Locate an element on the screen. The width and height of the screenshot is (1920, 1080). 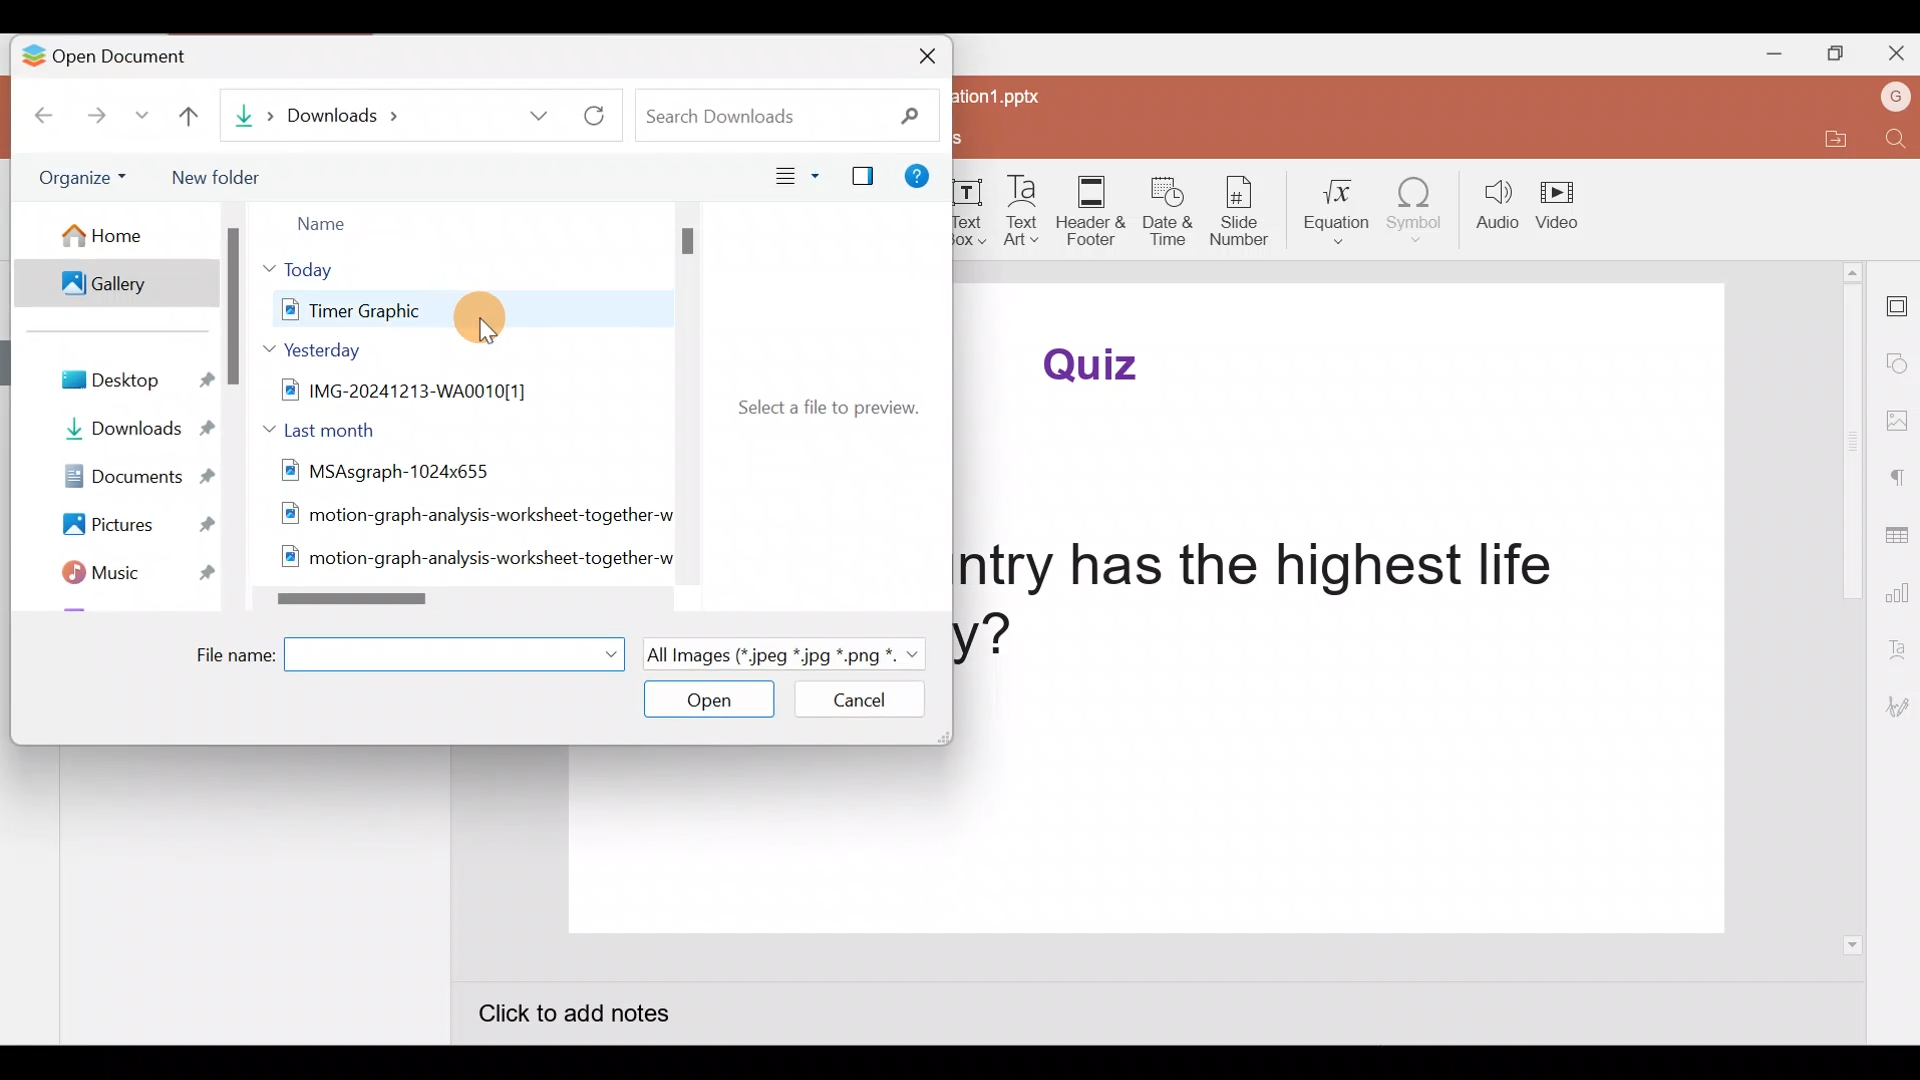
Organize is located at coordinates (89, 177).